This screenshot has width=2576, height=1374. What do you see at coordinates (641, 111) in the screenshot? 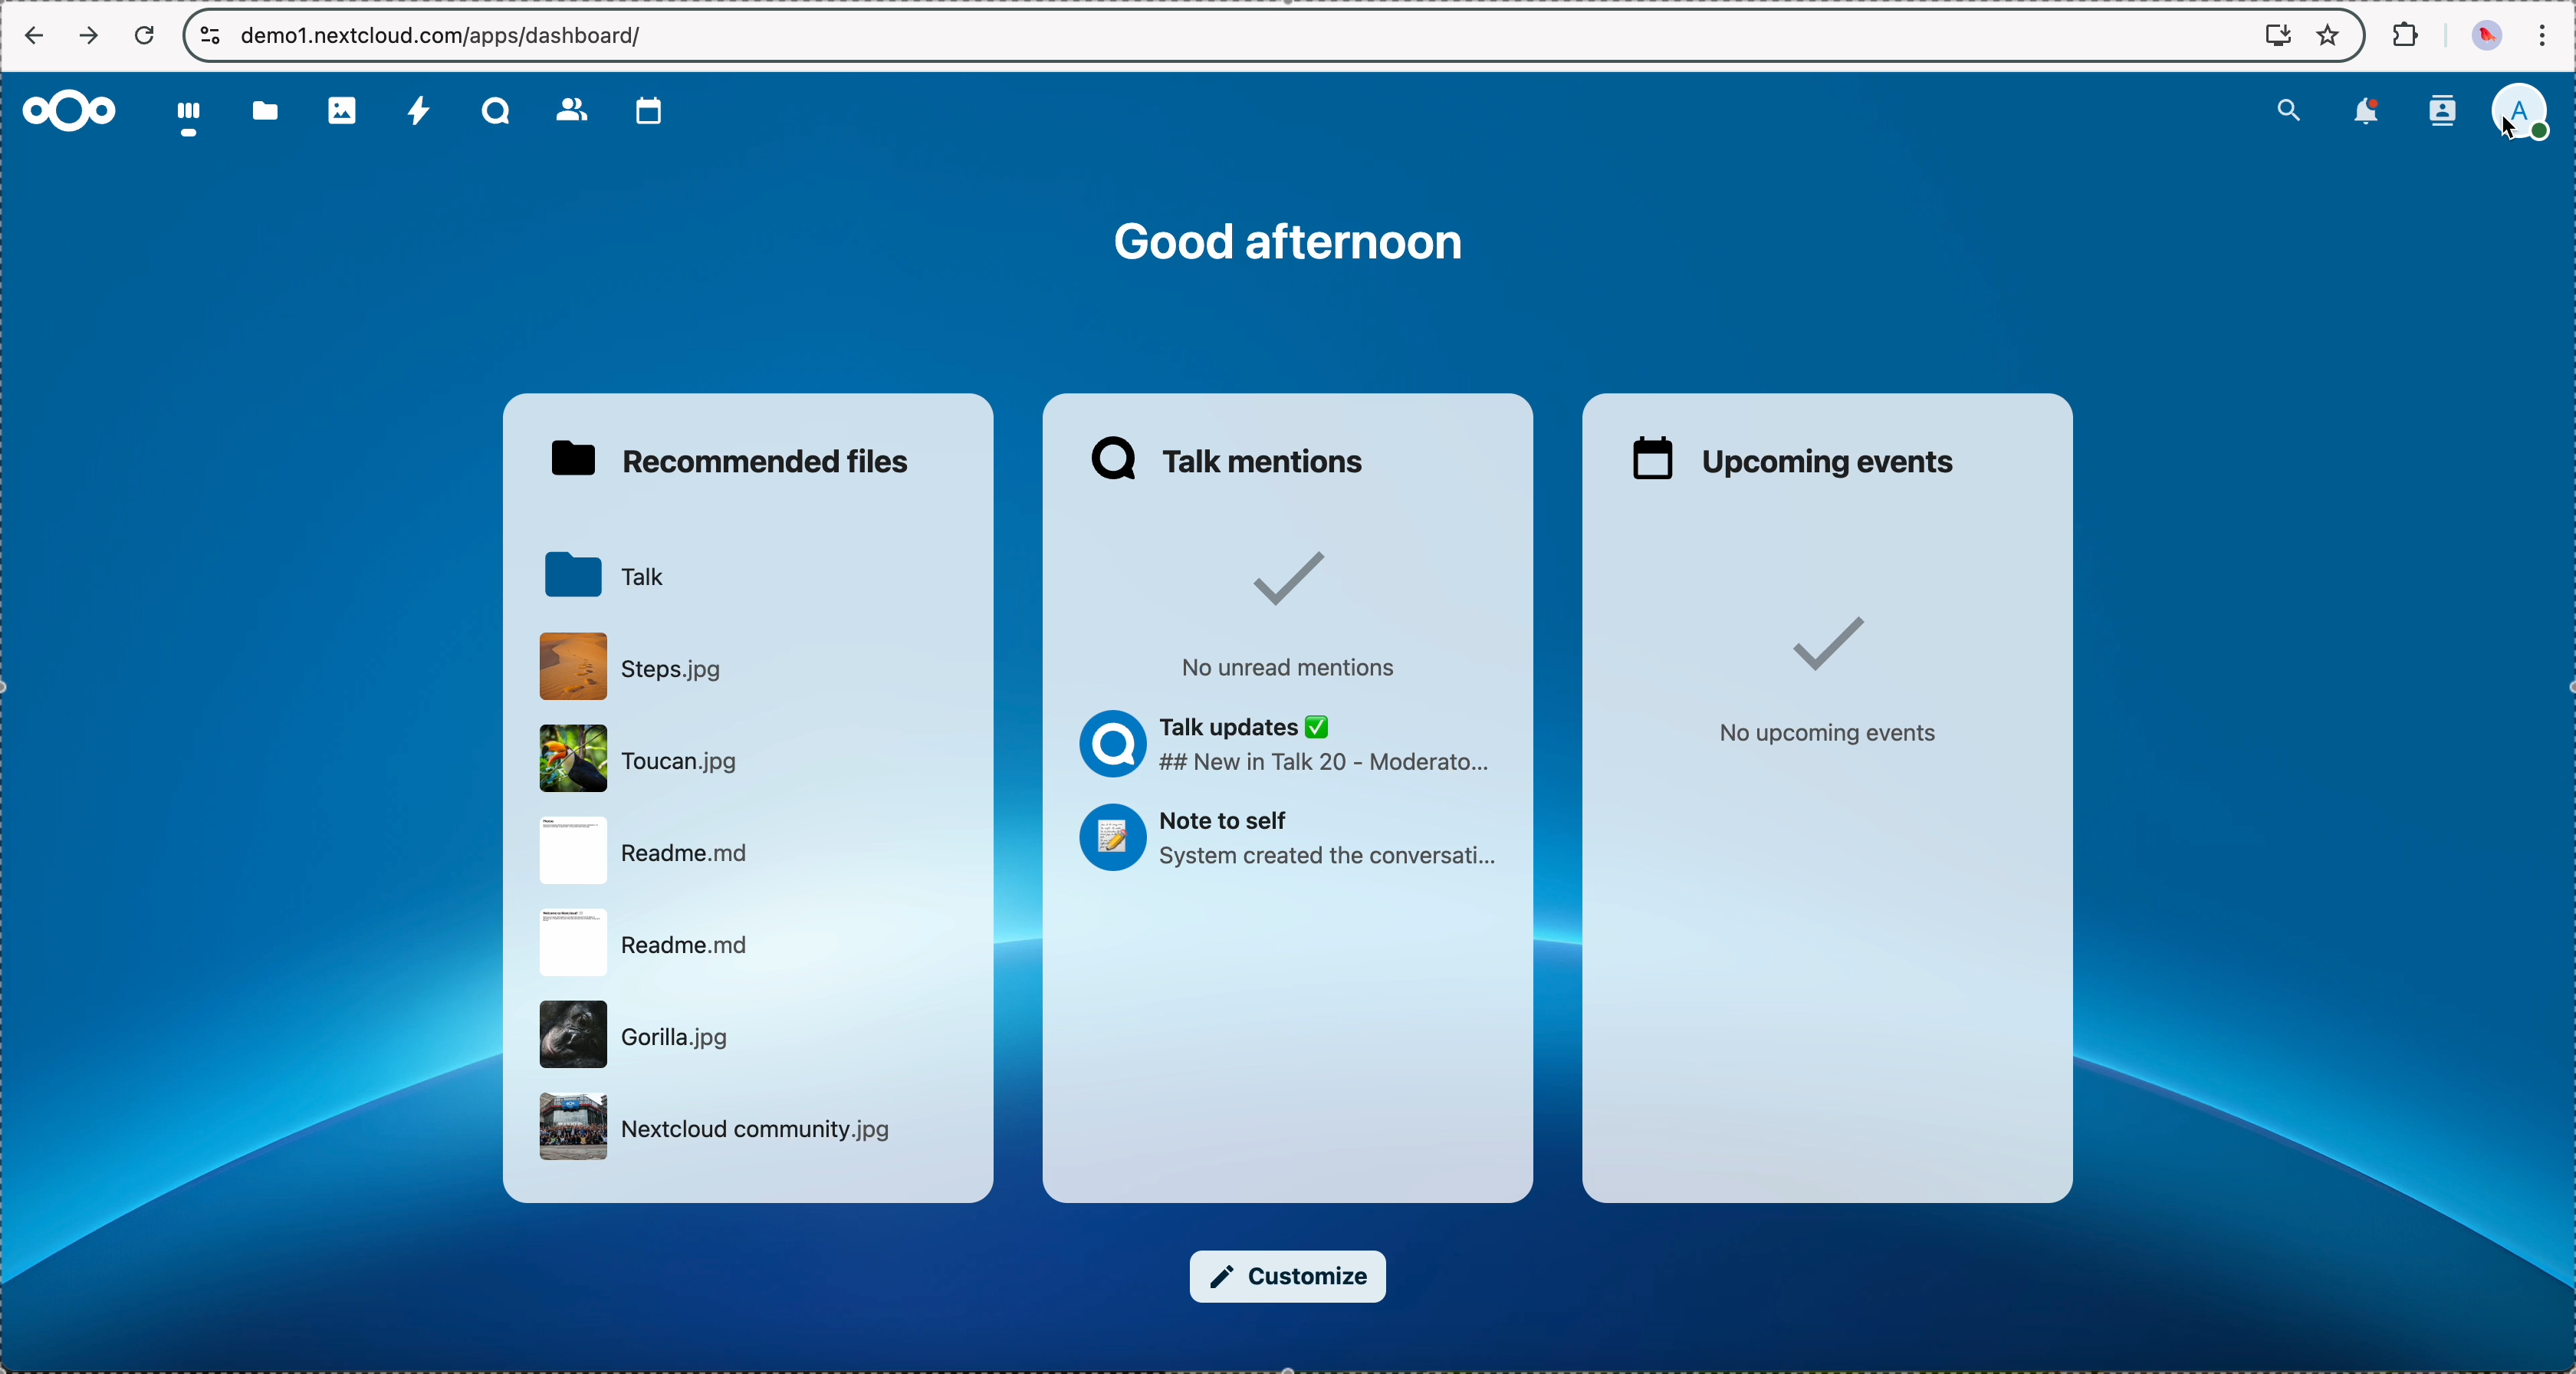
I see `calendar` at bounding box center [641, 111].